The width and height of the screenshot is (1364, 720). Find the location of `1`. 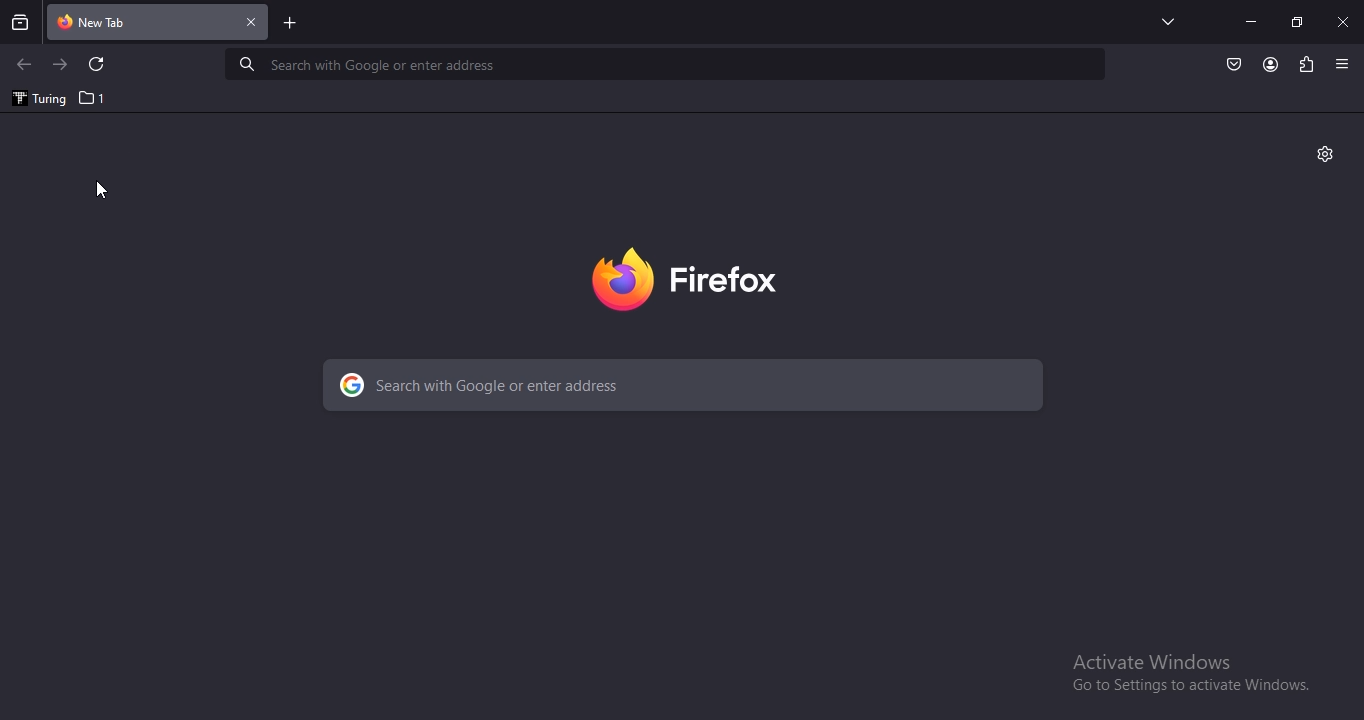

1 is located at coordinates (95, 100).